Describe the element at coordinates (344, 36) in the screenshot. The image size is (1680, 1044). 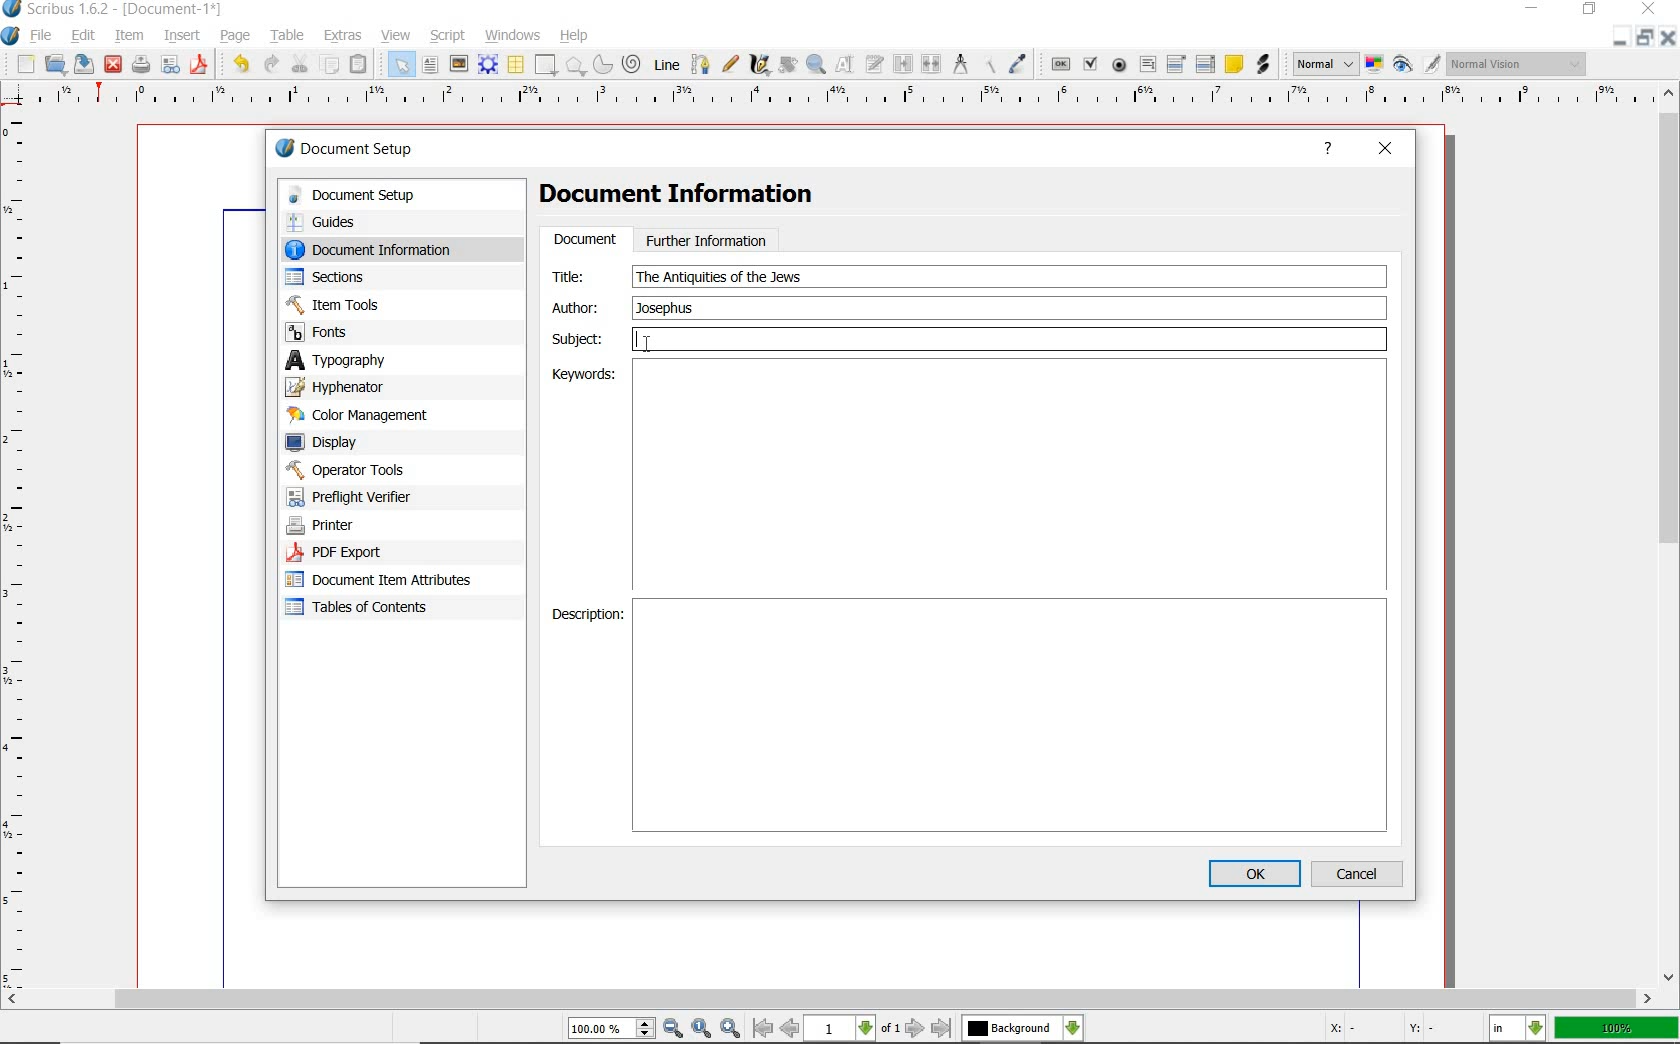
I see `extras` at that location.